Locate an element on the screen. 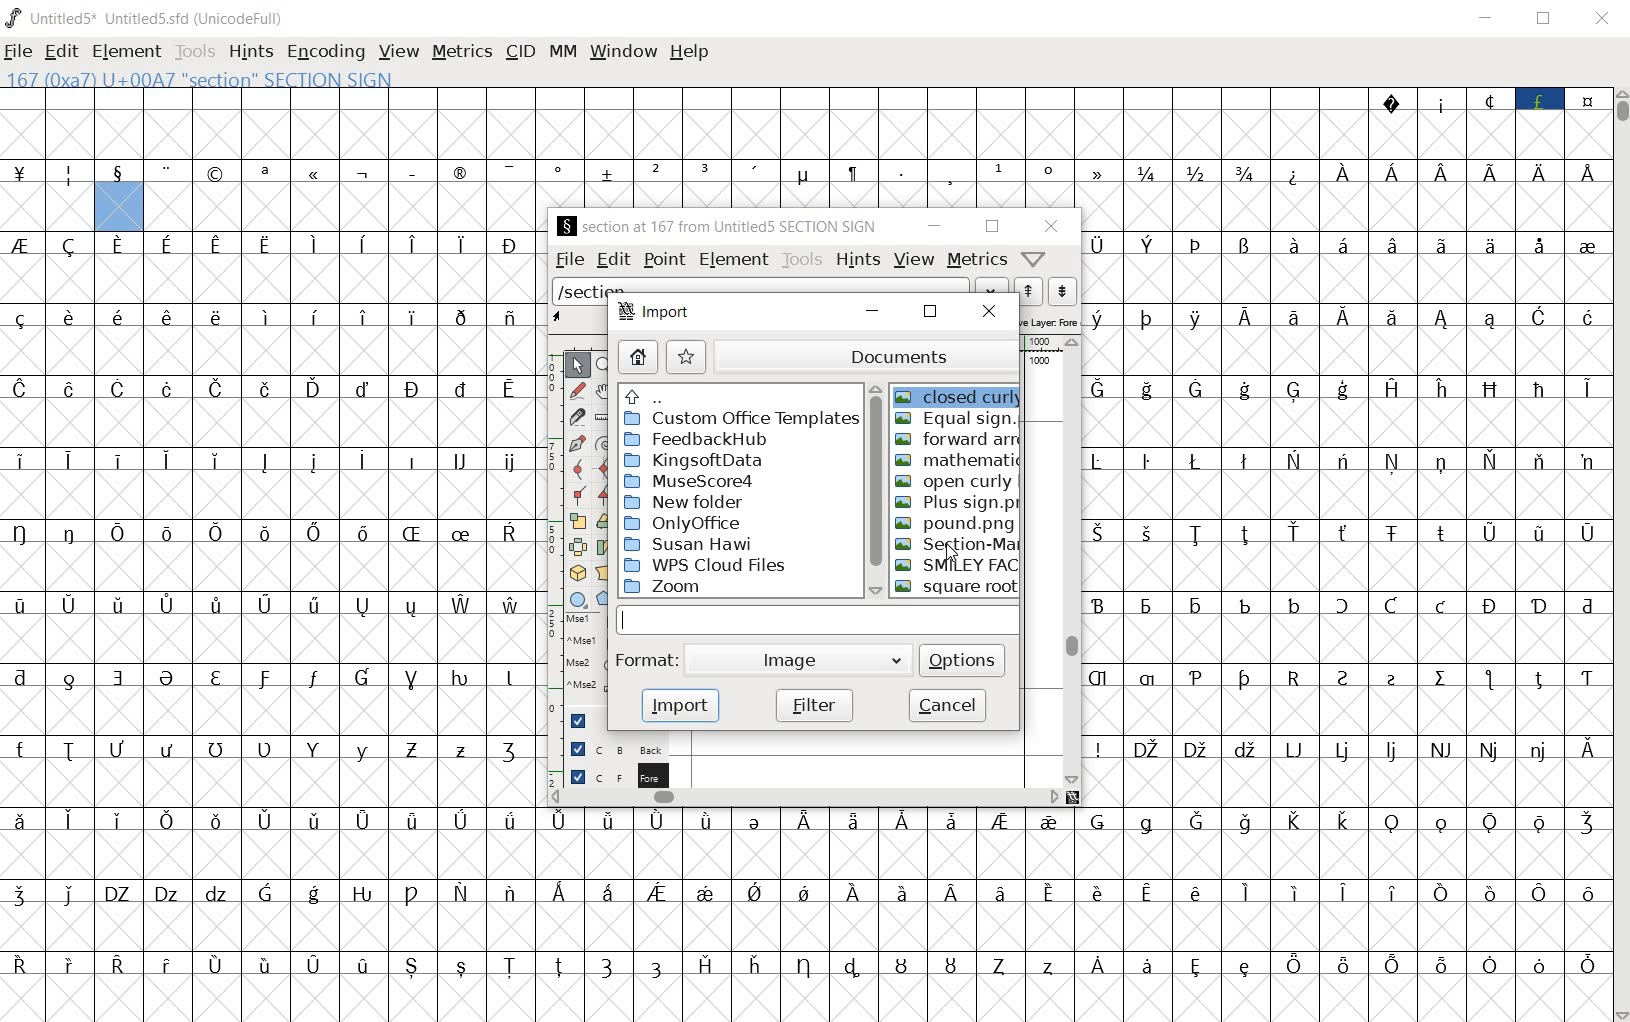 Image resolution: width=1630 pixels, height=1022 pixels. empty cells is located at coordinates (1344, 640).